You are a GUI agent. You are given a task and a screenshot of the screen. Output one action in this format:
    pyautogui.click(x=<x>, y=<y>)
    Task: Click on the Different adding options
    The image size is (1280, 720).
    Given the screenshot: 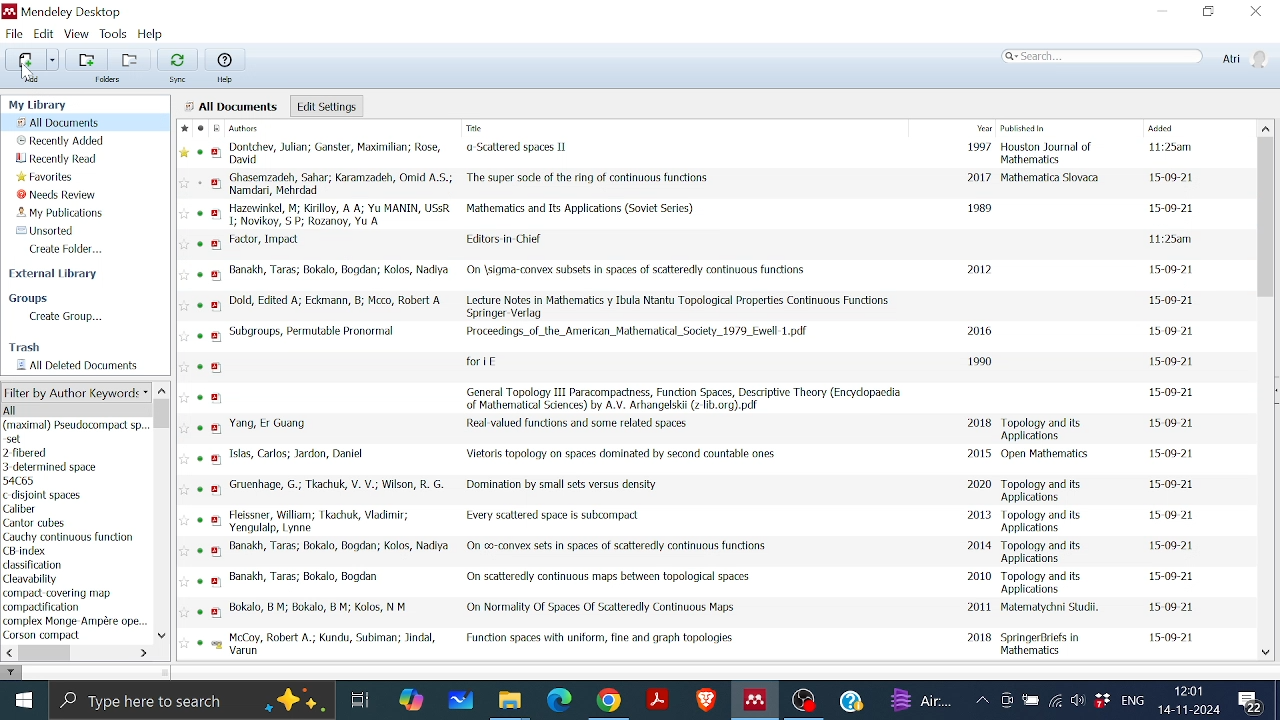 What is the action you would take?
    pyautogui.click(x=53, y=61)
    